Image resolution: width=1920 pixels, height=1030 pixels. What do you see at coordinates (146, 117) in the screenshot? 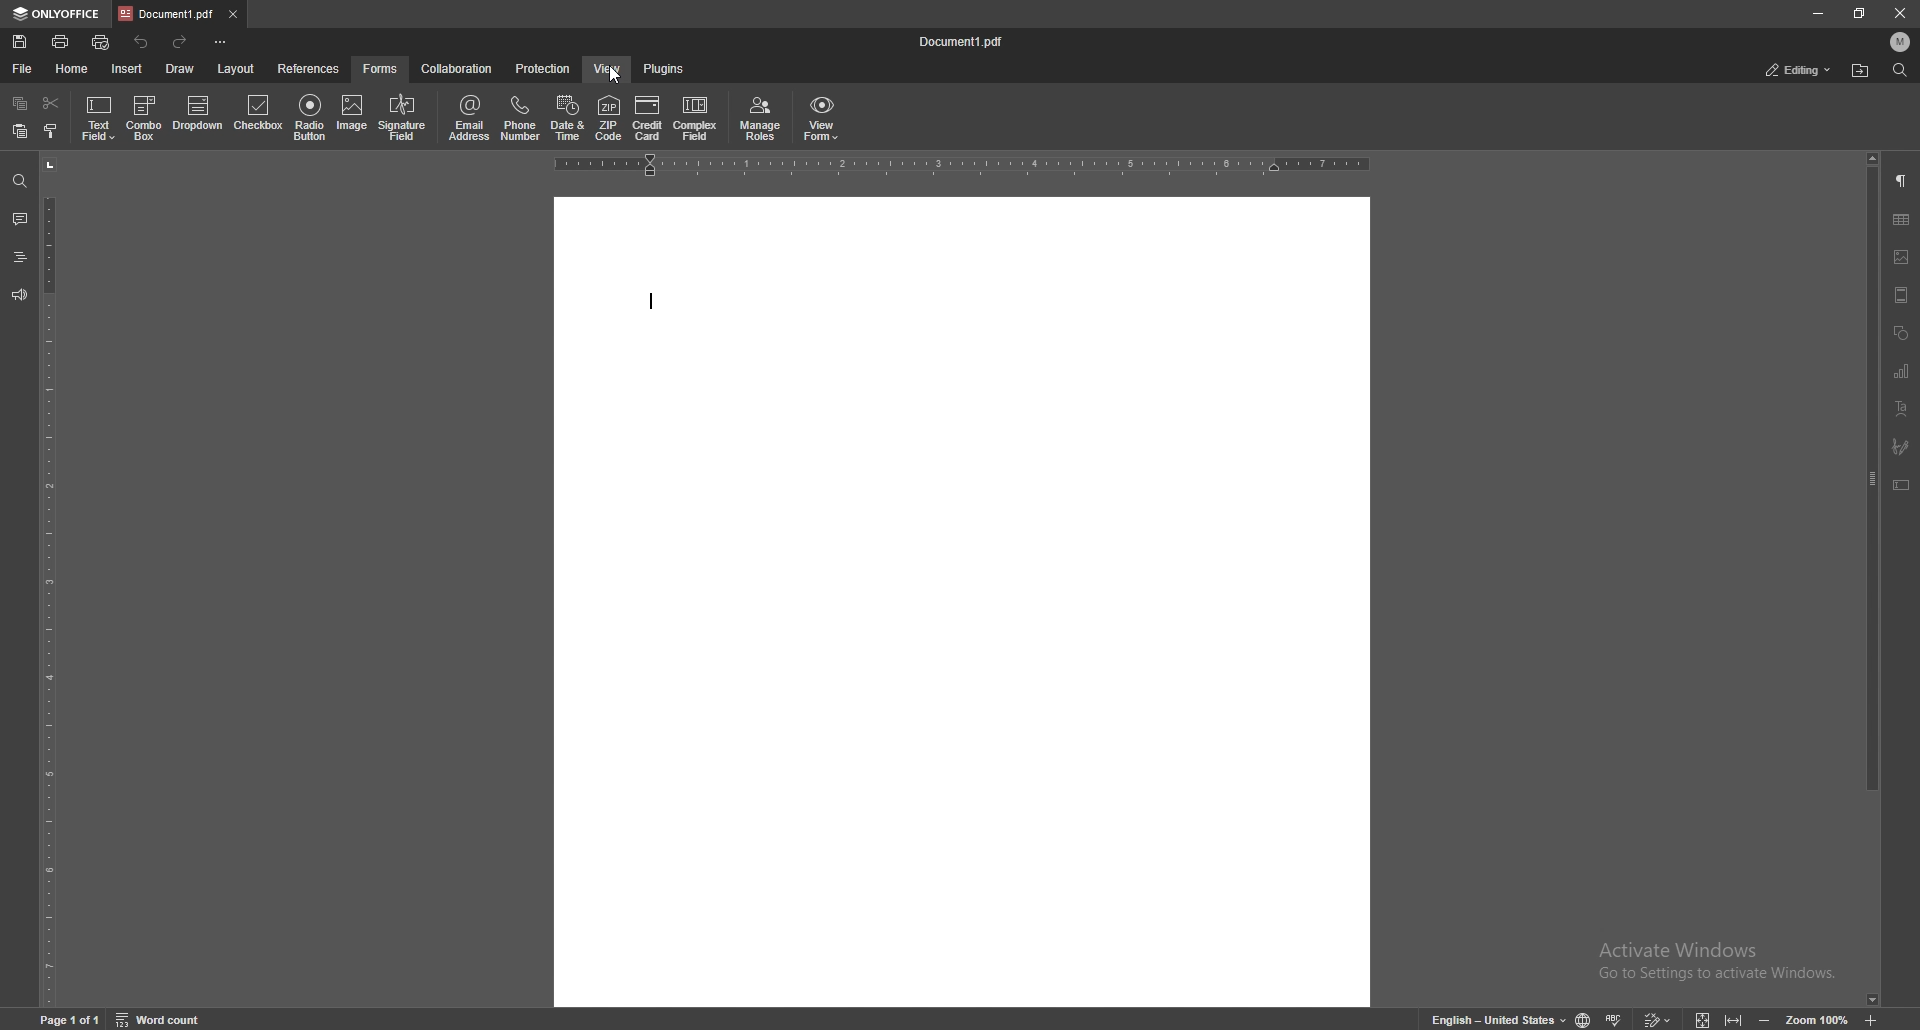
I see `combo box` at bounding box center [146, 117].